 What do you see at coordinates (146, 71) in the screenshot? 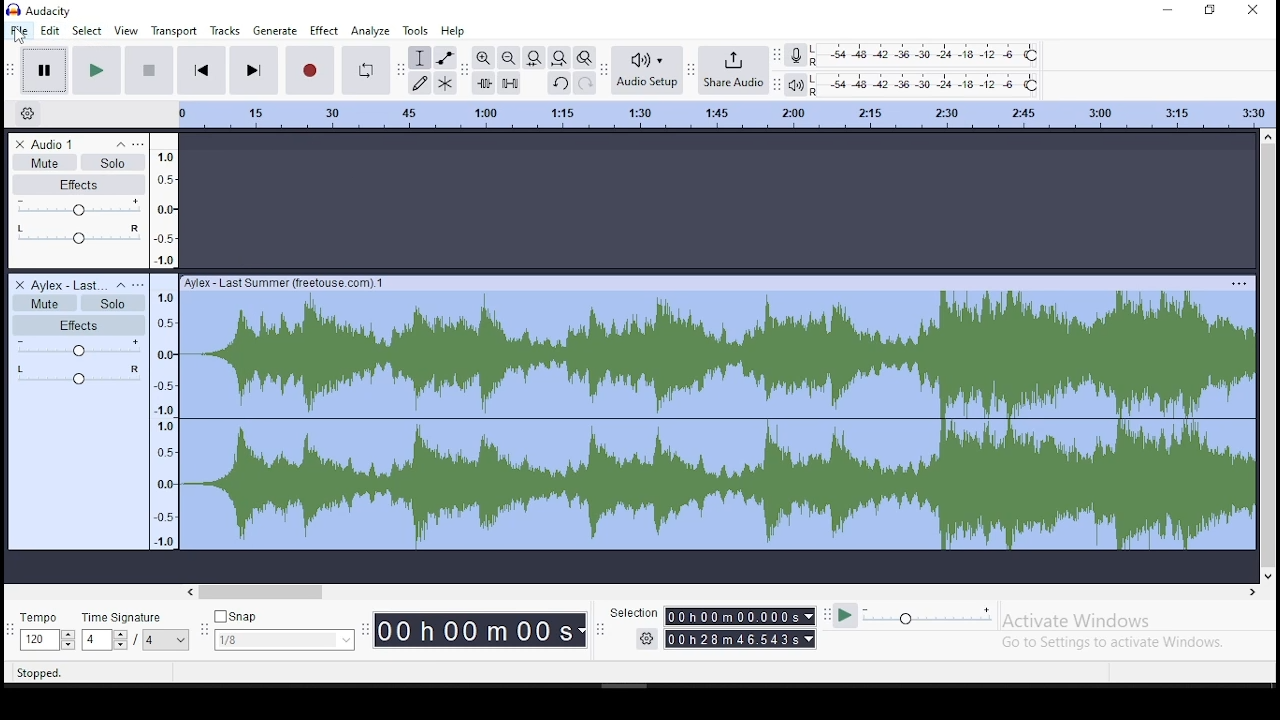
I see `stop` at bounding box center [146, 71].